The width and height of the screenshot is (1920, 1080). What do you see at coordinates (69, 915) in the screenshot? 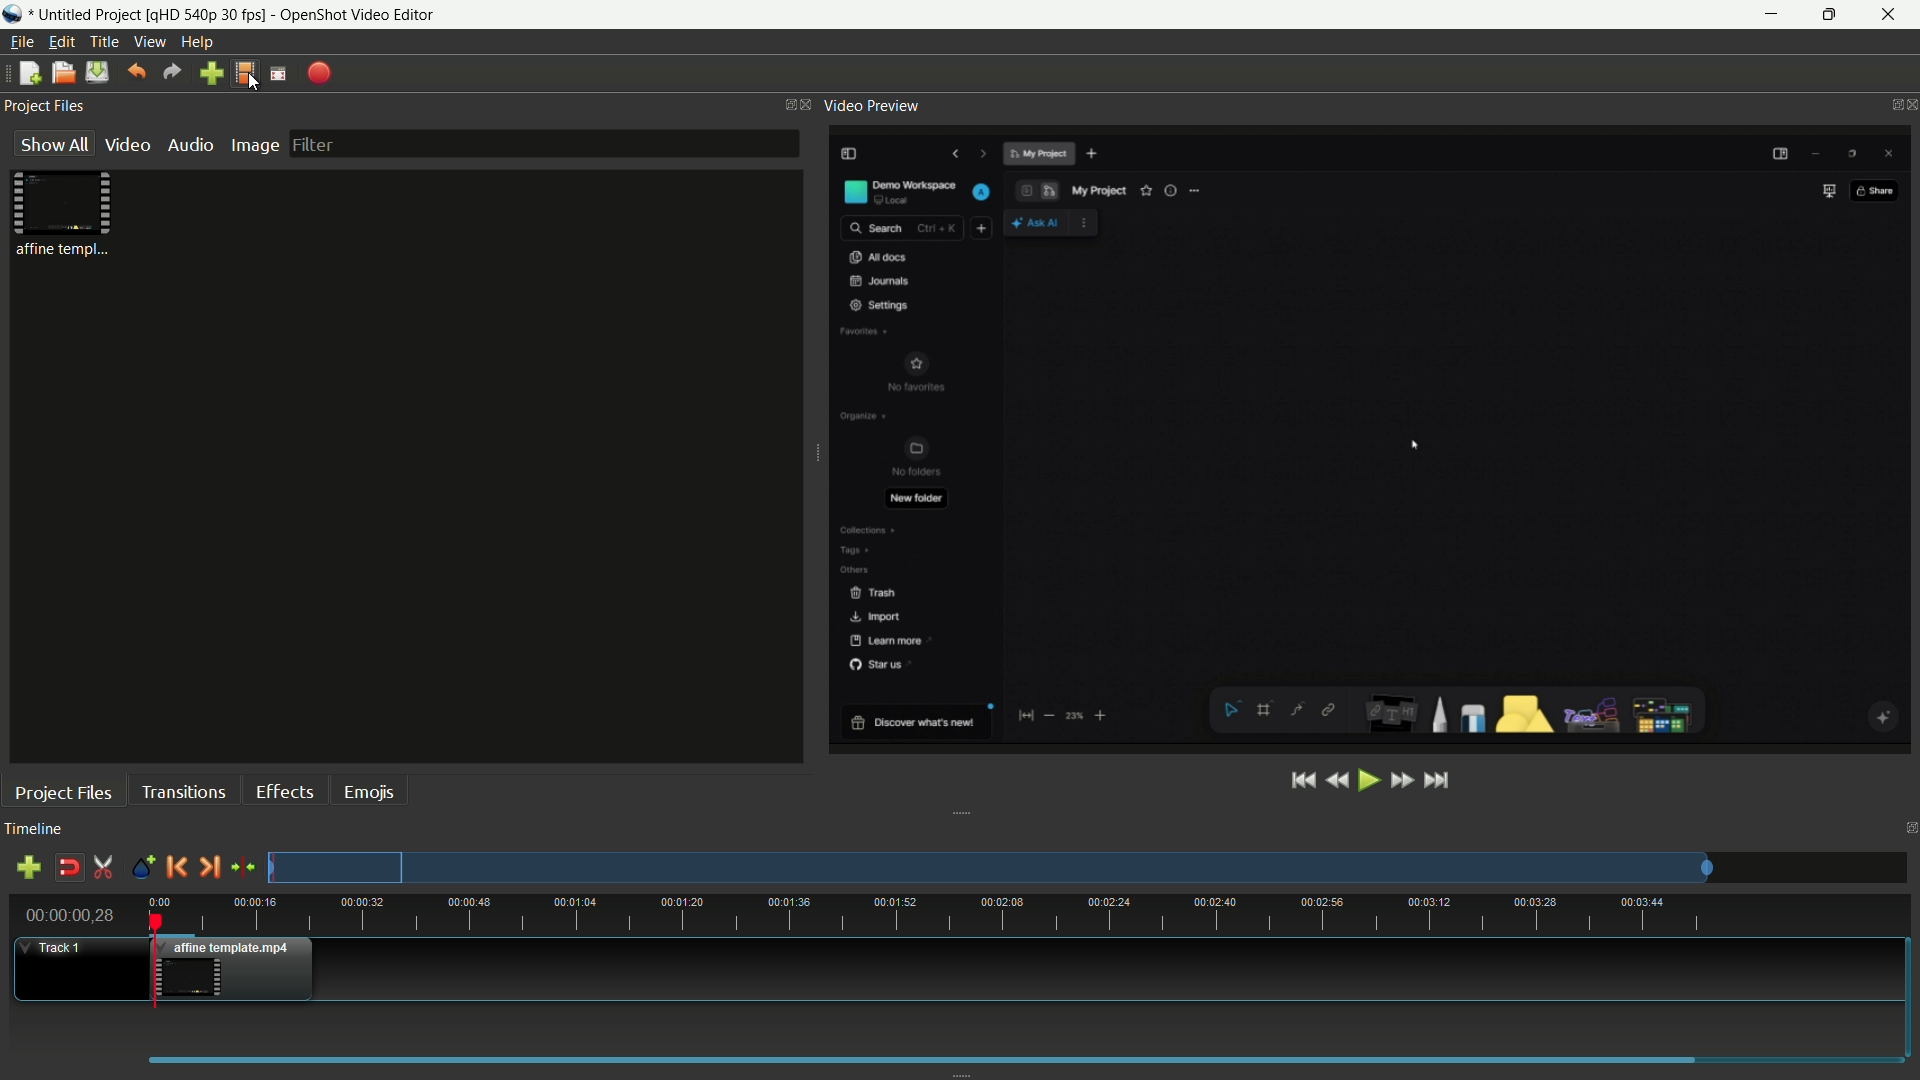
I see `current time` at bounding box center [69, 915].